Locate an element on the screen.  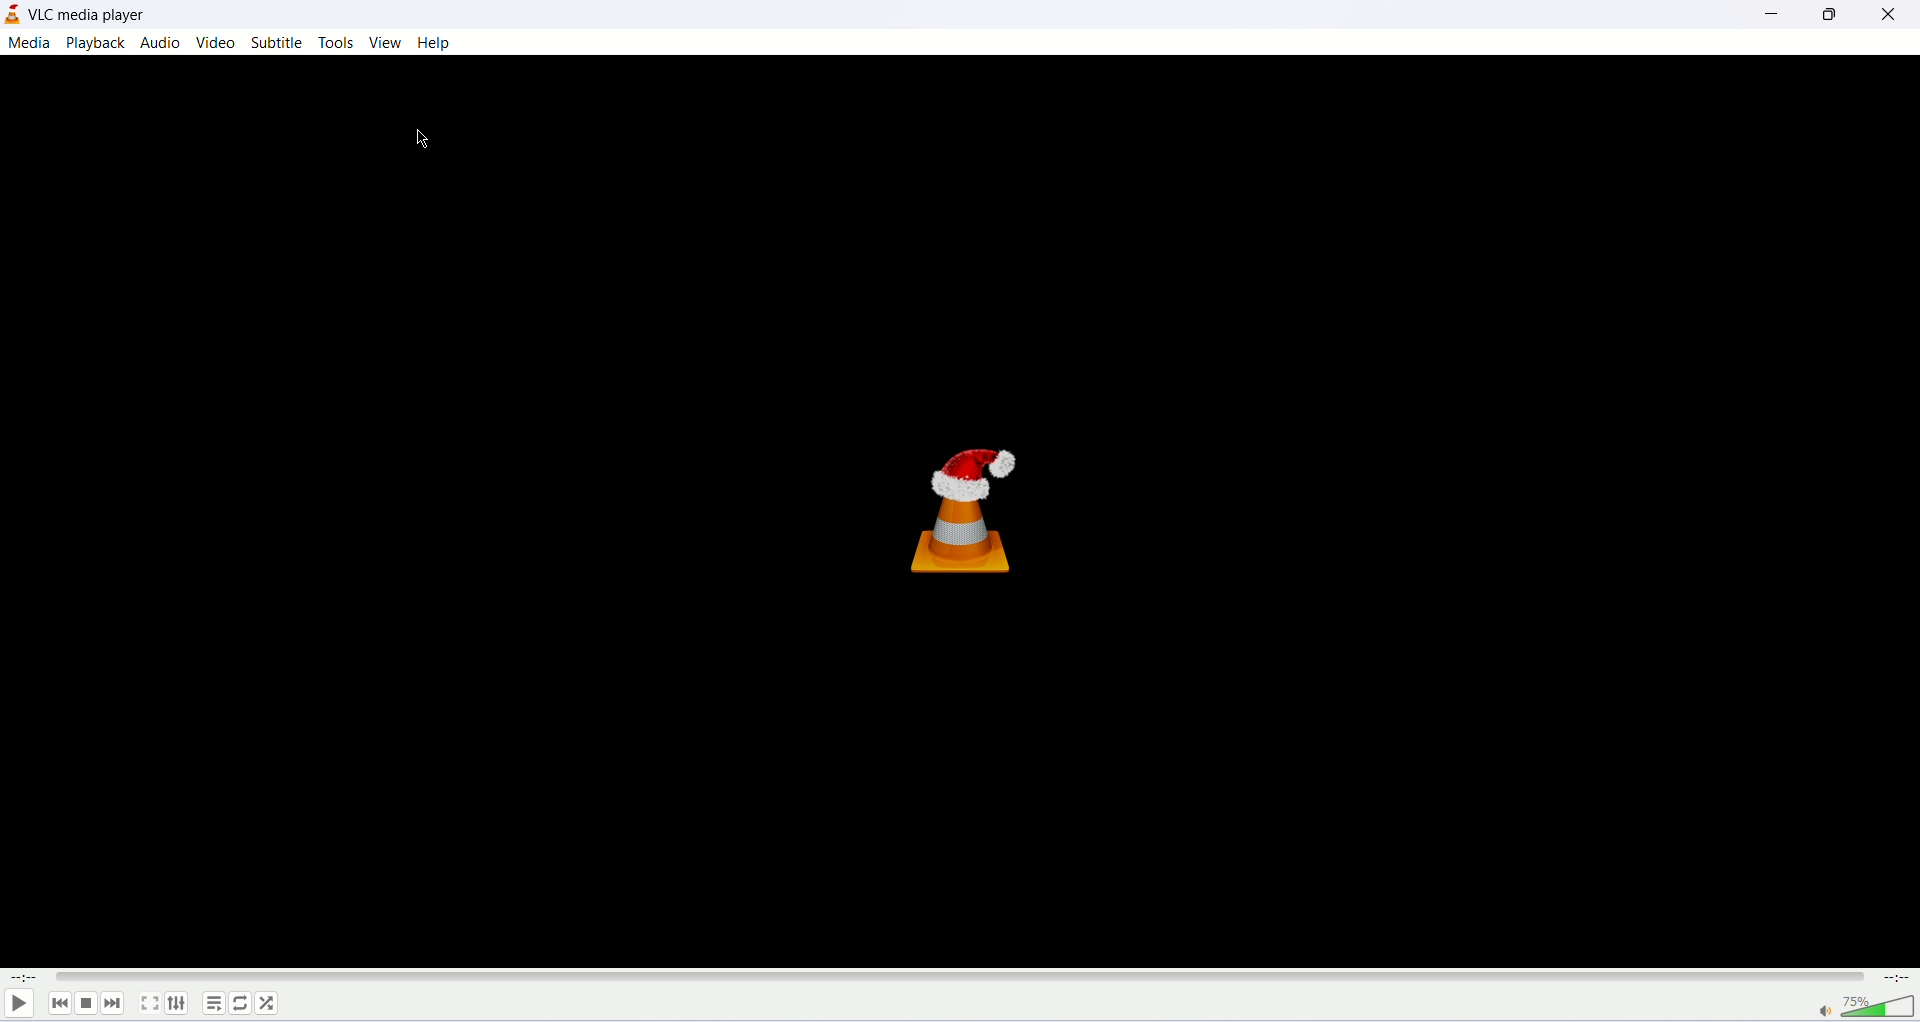
cursor is located at coordinates (410, 139).